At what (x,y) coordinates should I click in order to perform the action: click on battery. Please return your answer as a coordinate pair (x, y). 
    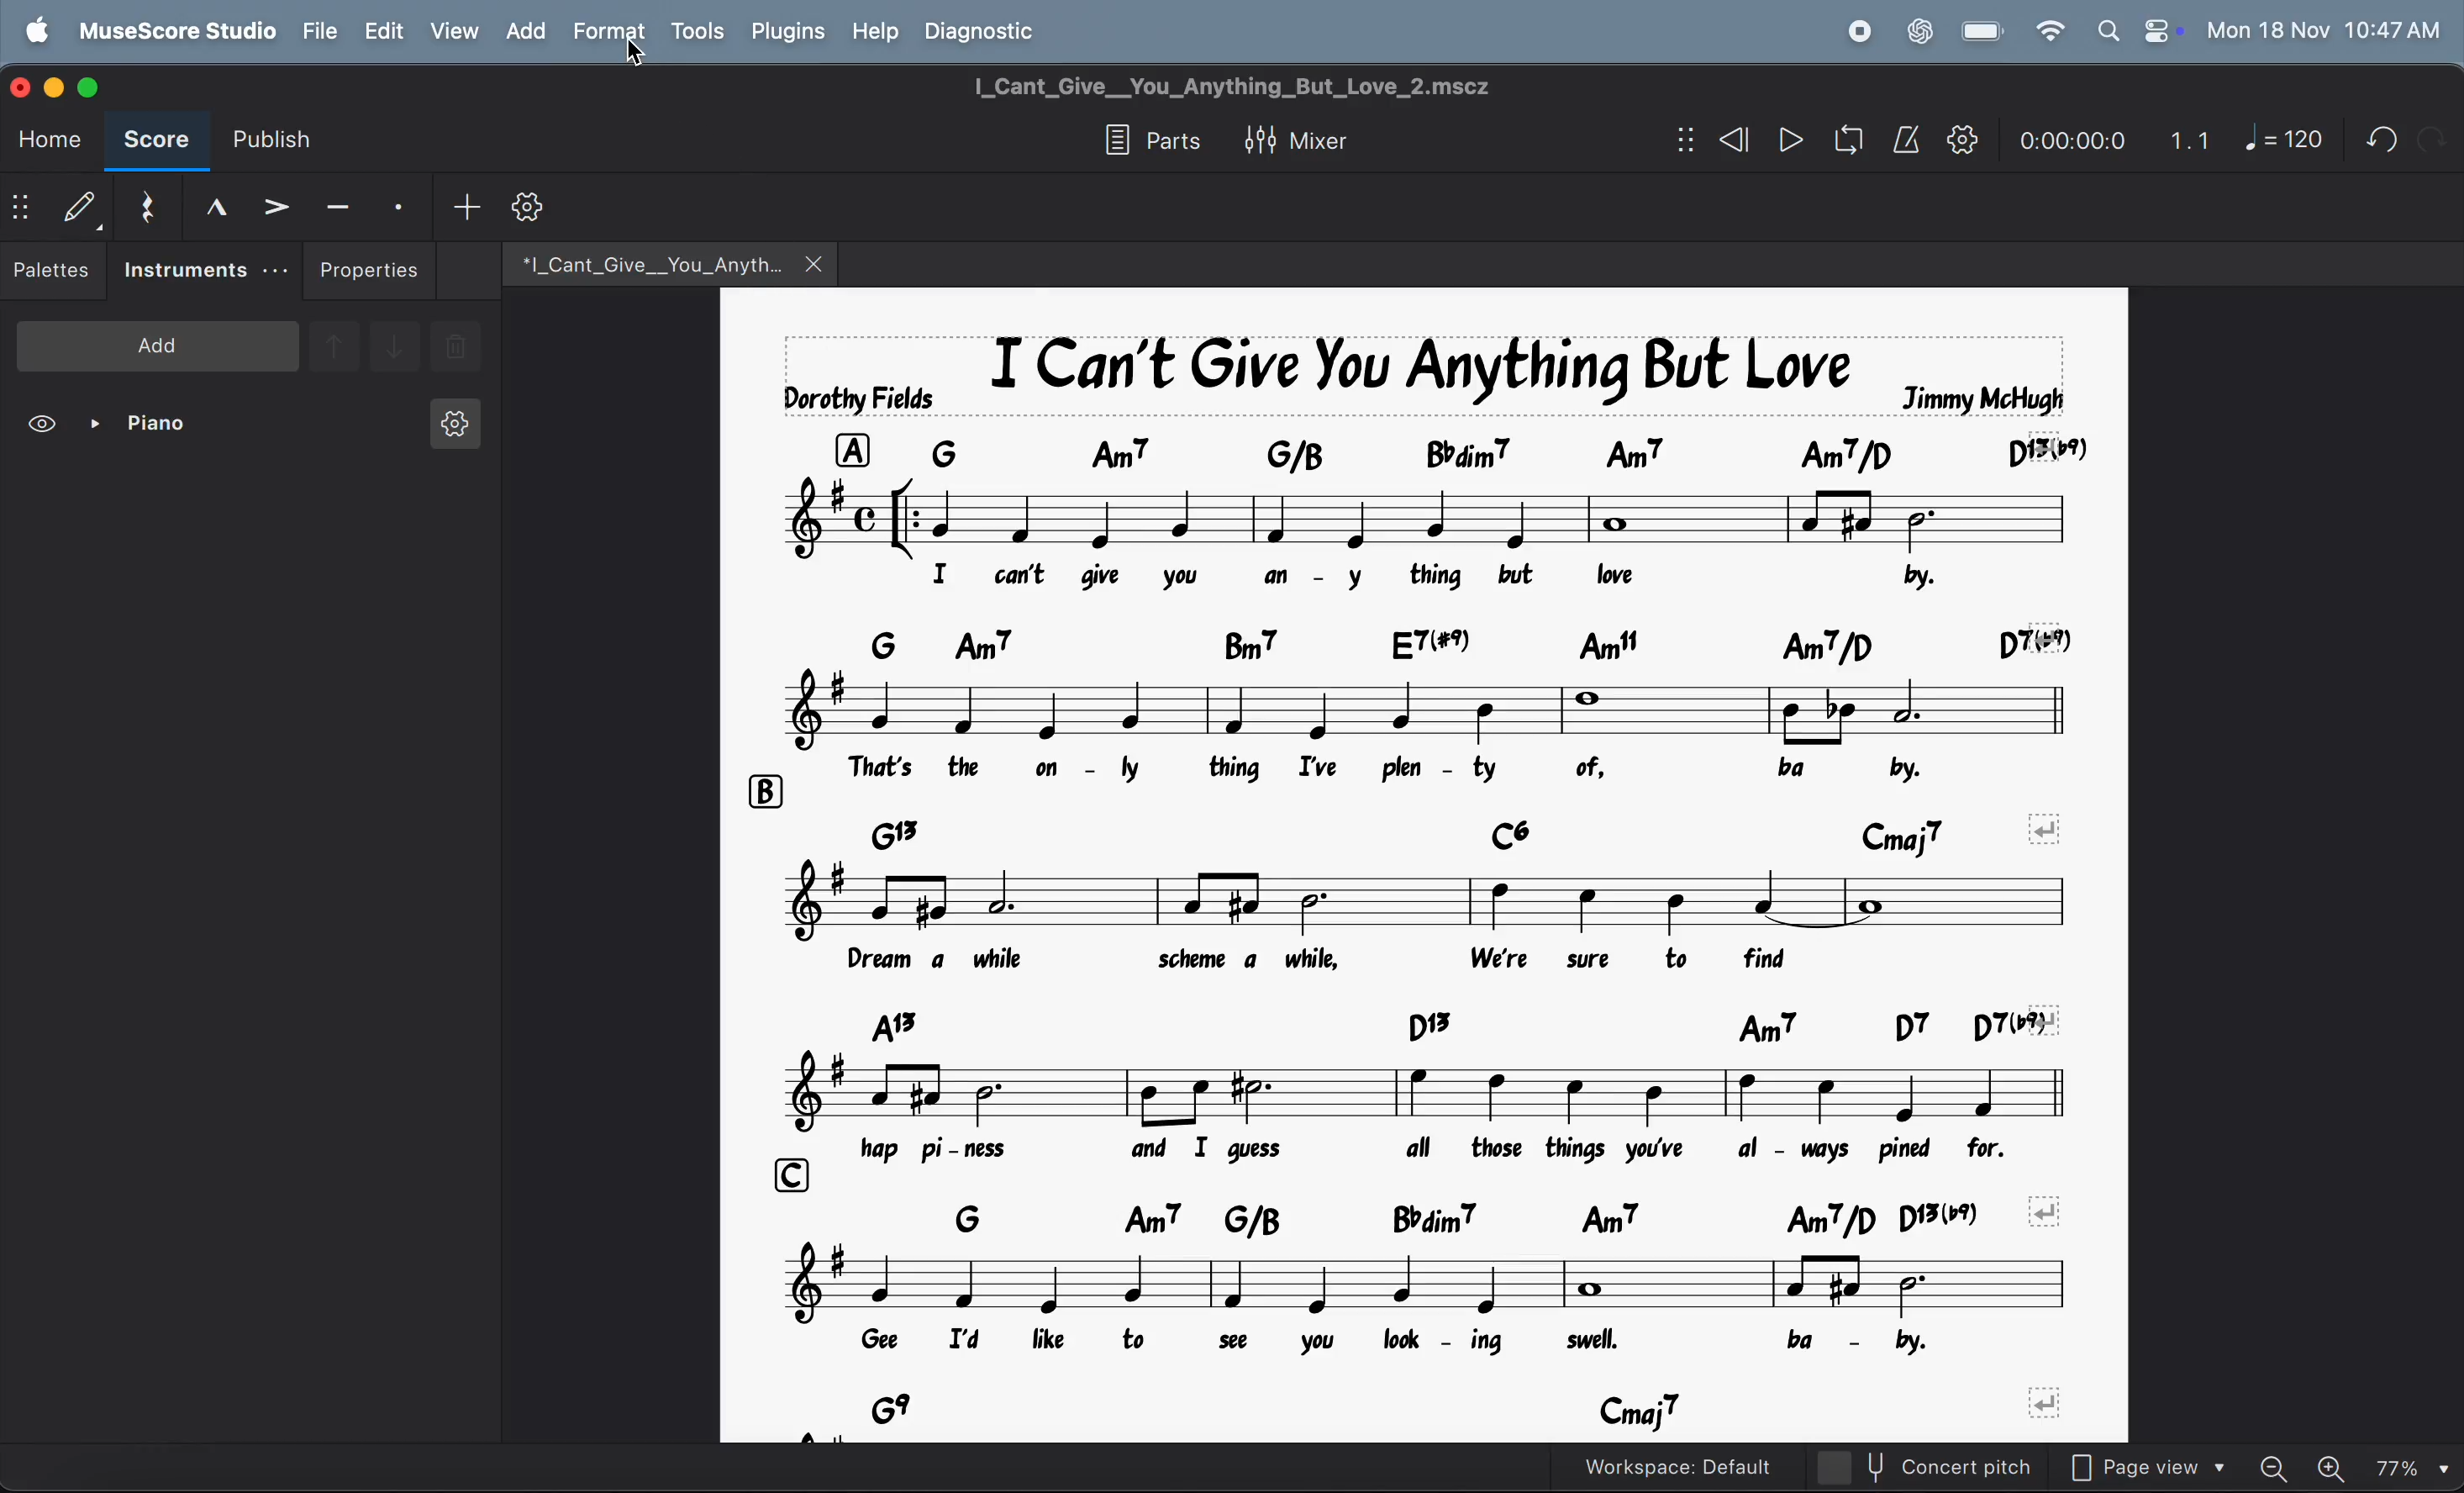
    Looking at the image, I should click on (1984, 32).